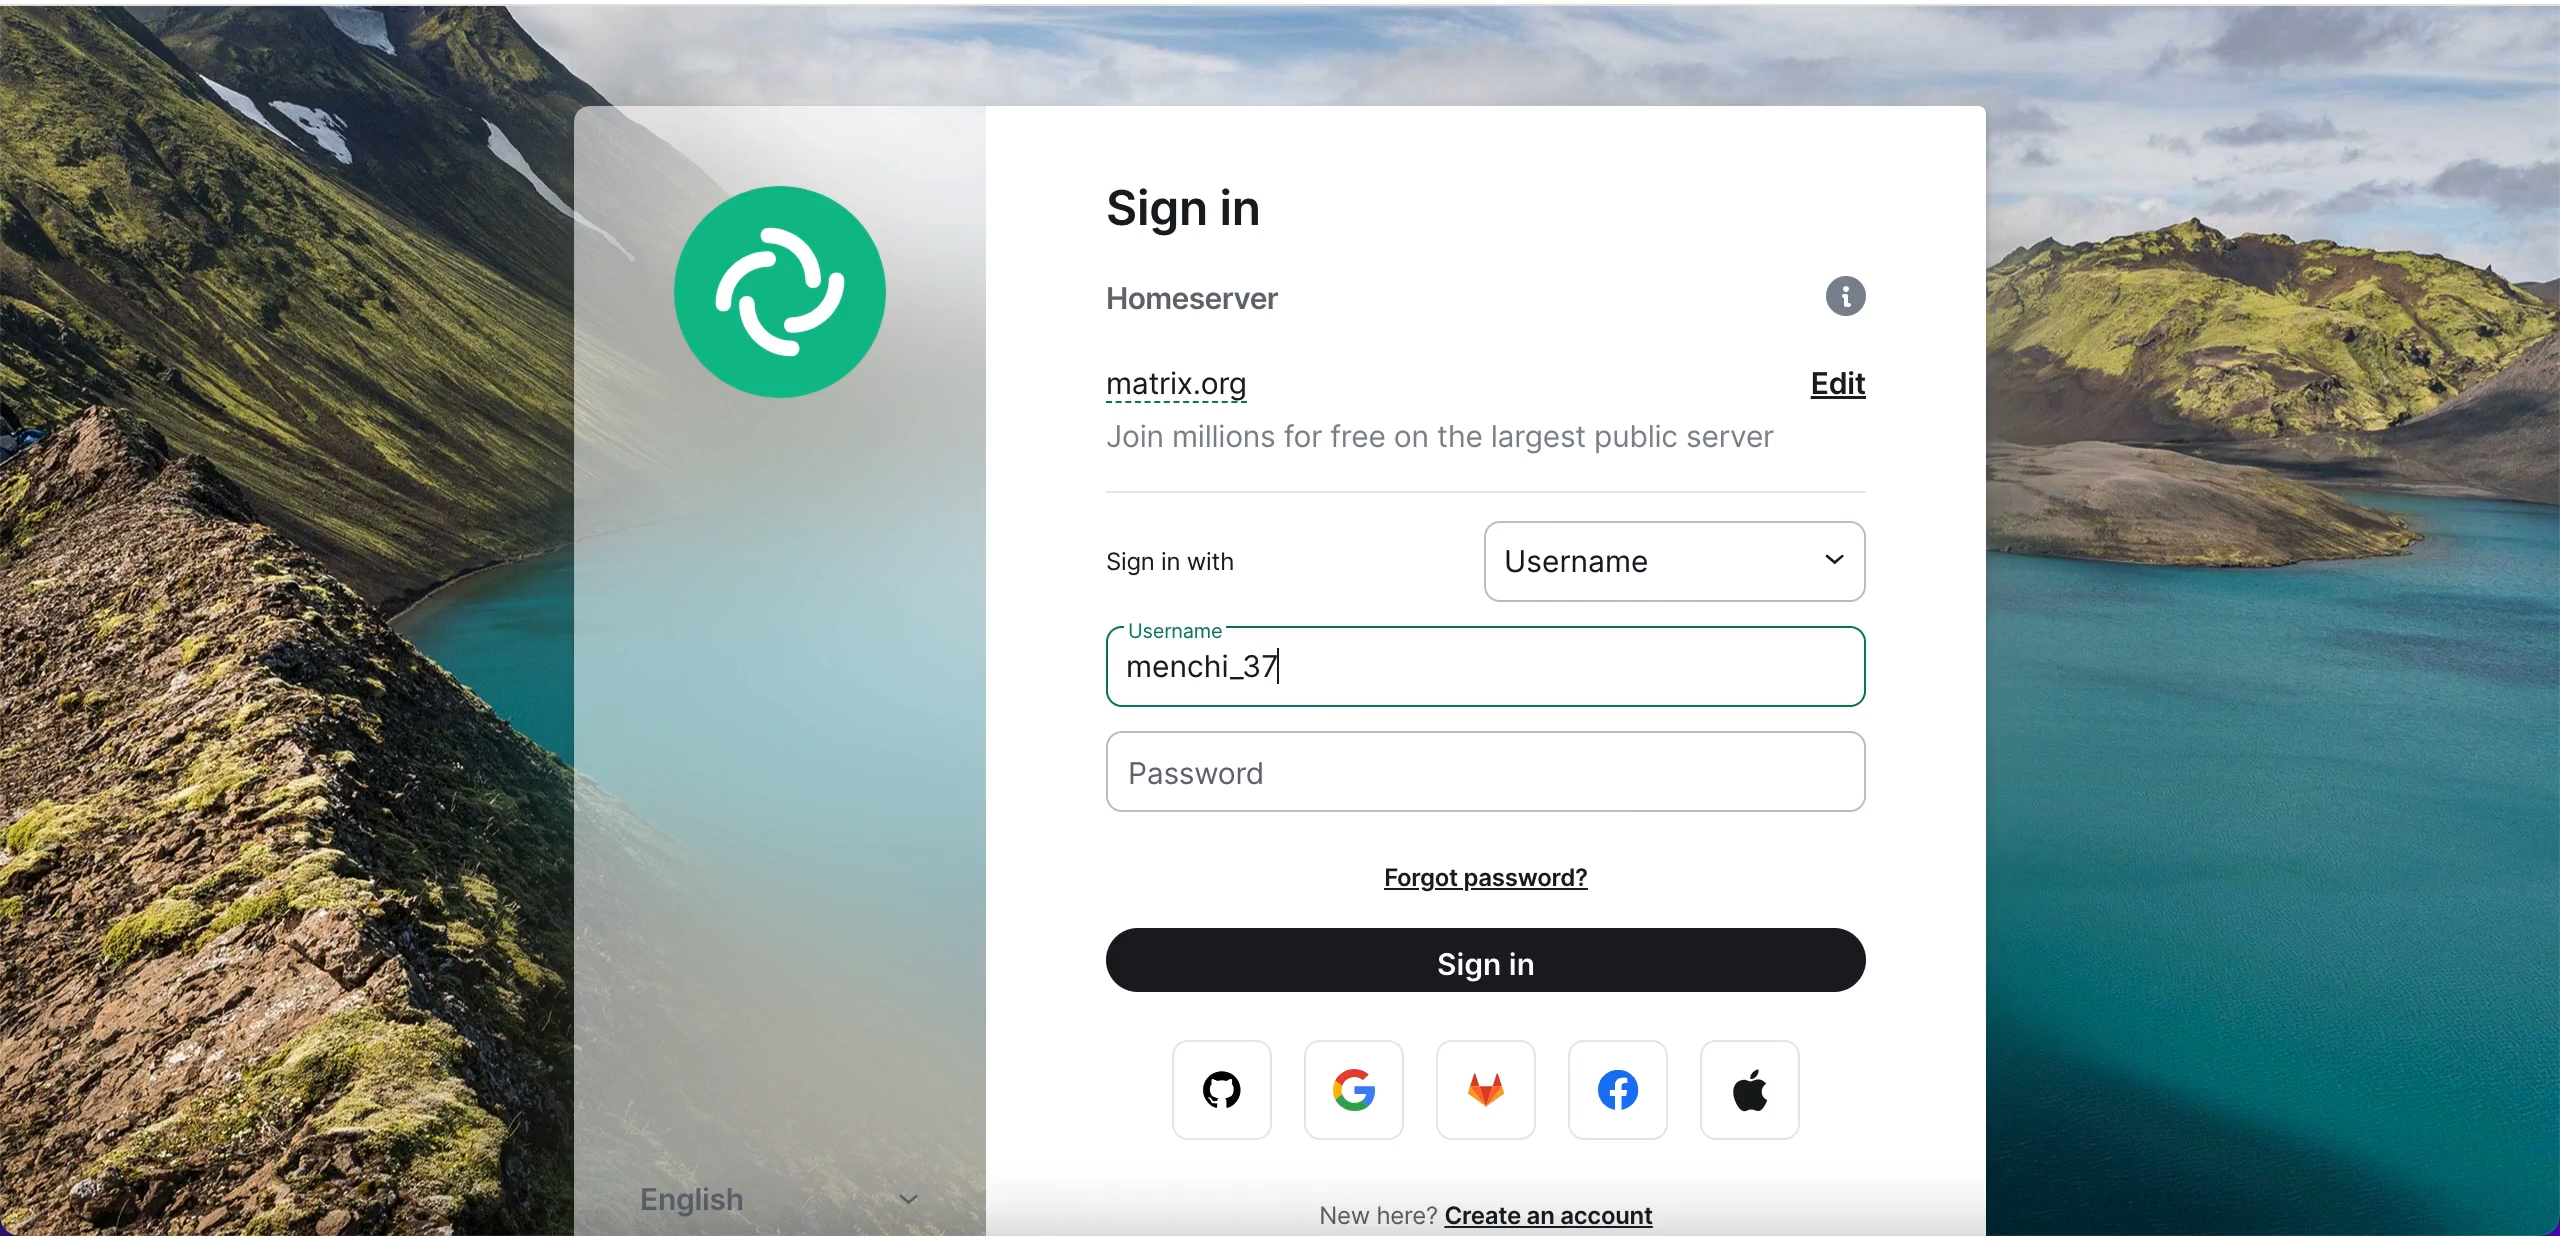 The height and width of the screenshot is (1236, 2560). Describe the element at coordinates (1242, 299) in the screenshot. I see `homeserver` at that location.